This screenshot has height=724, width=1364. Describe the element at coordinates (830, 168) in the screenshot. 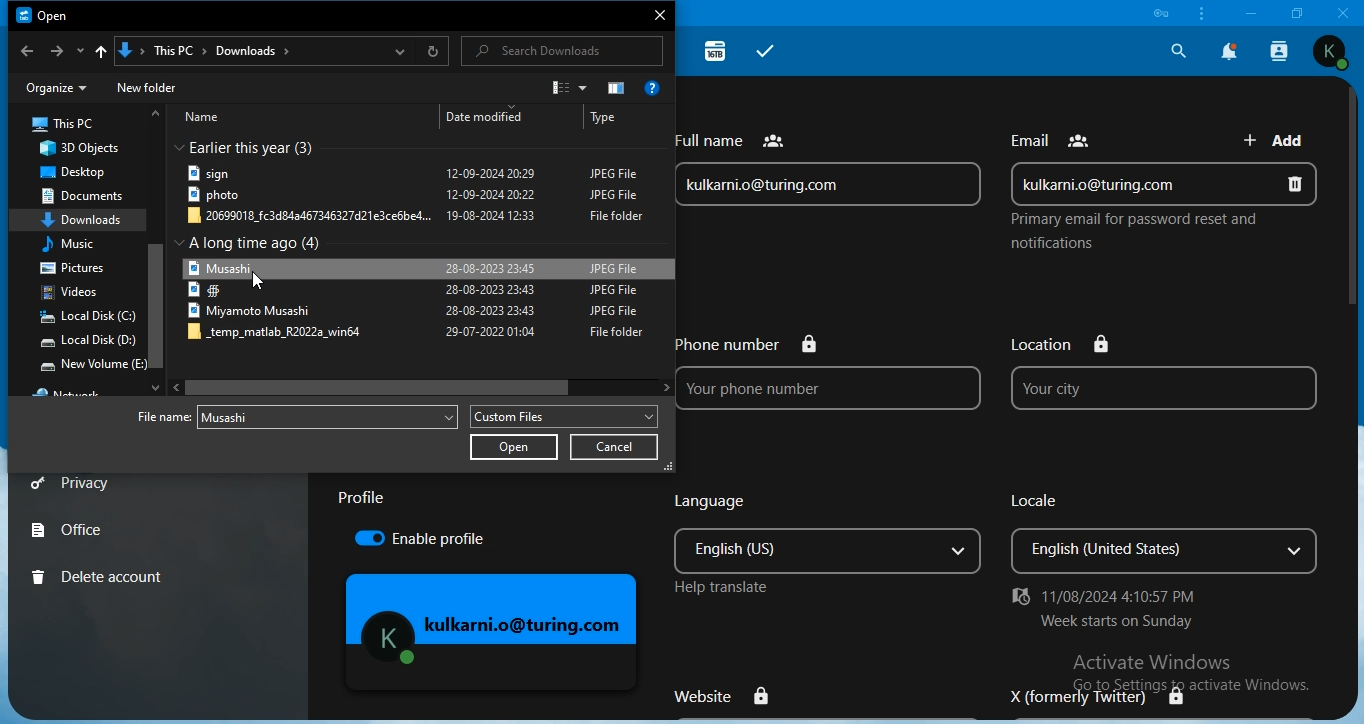

I see `full name` at that location.